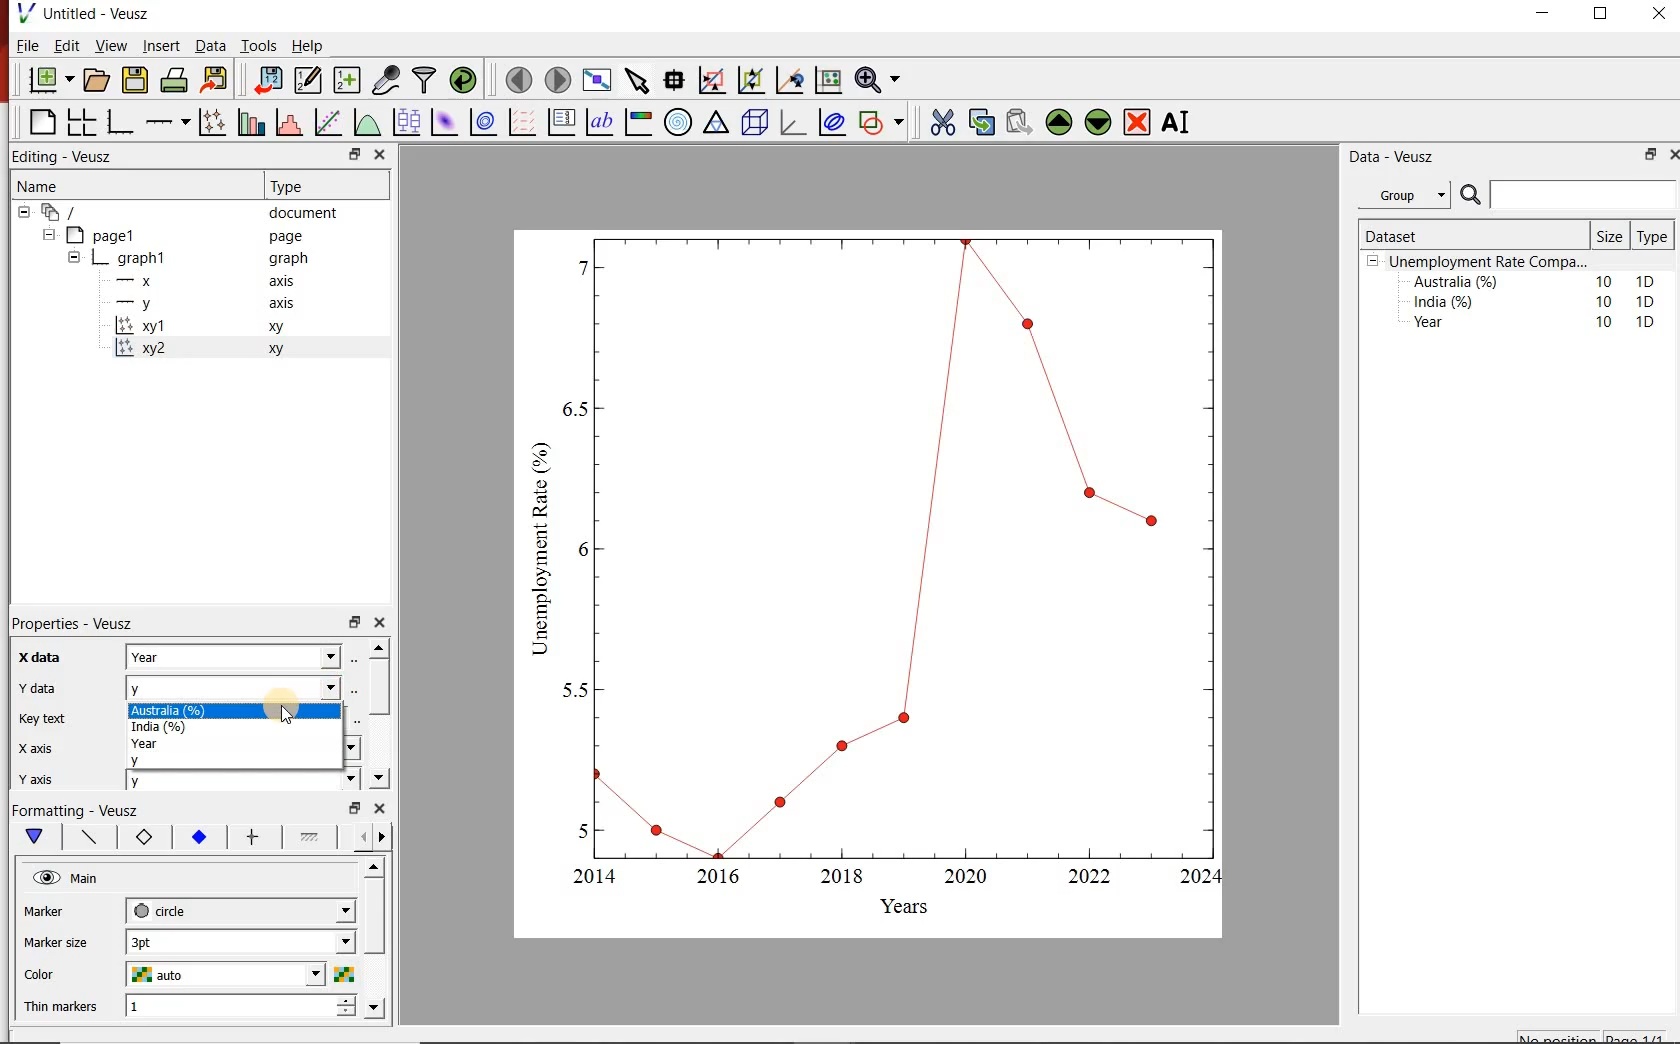 Image resolution: width=1680 pixels, height=1044 pixels. Describe the element at coordinates (143, 838) in the screenshot. I see `marker border` at that location.